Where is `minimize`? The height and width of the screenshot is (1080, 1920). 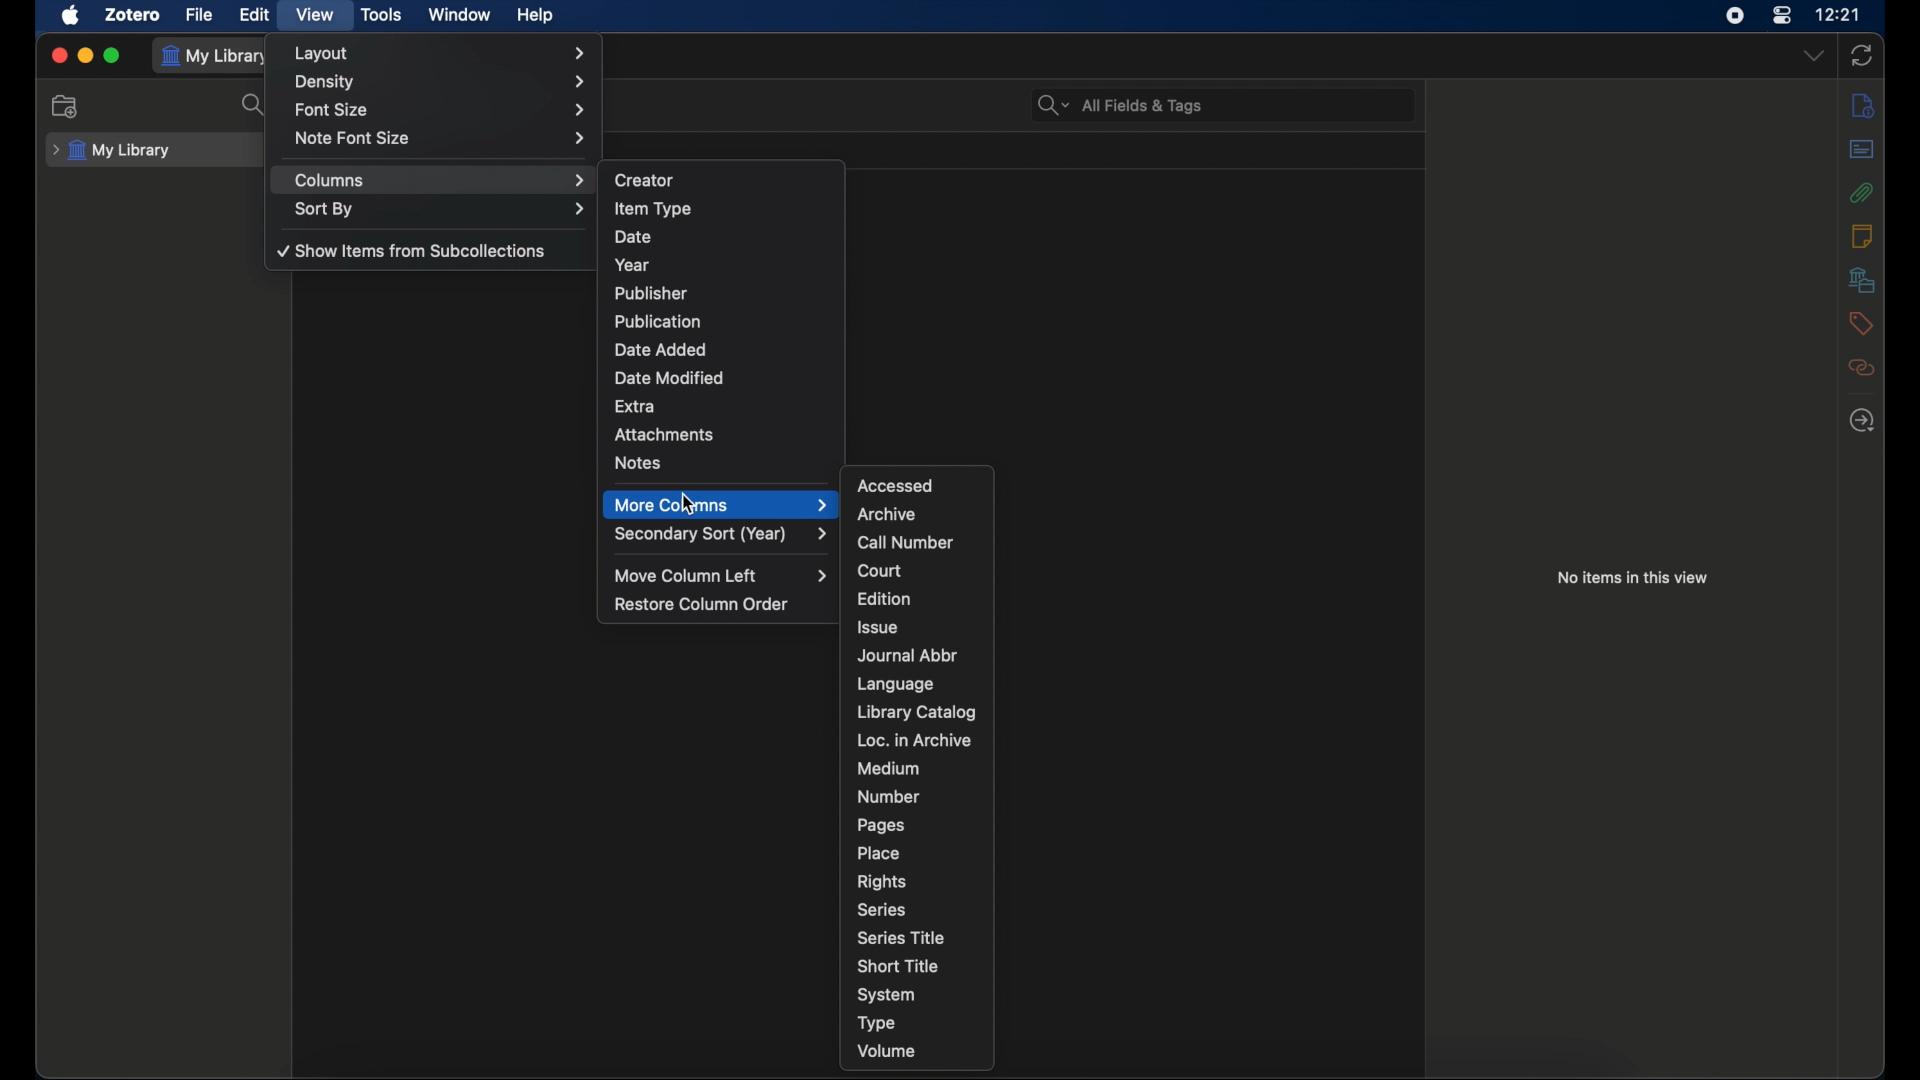 minimize is located at coordinates (86, 56).